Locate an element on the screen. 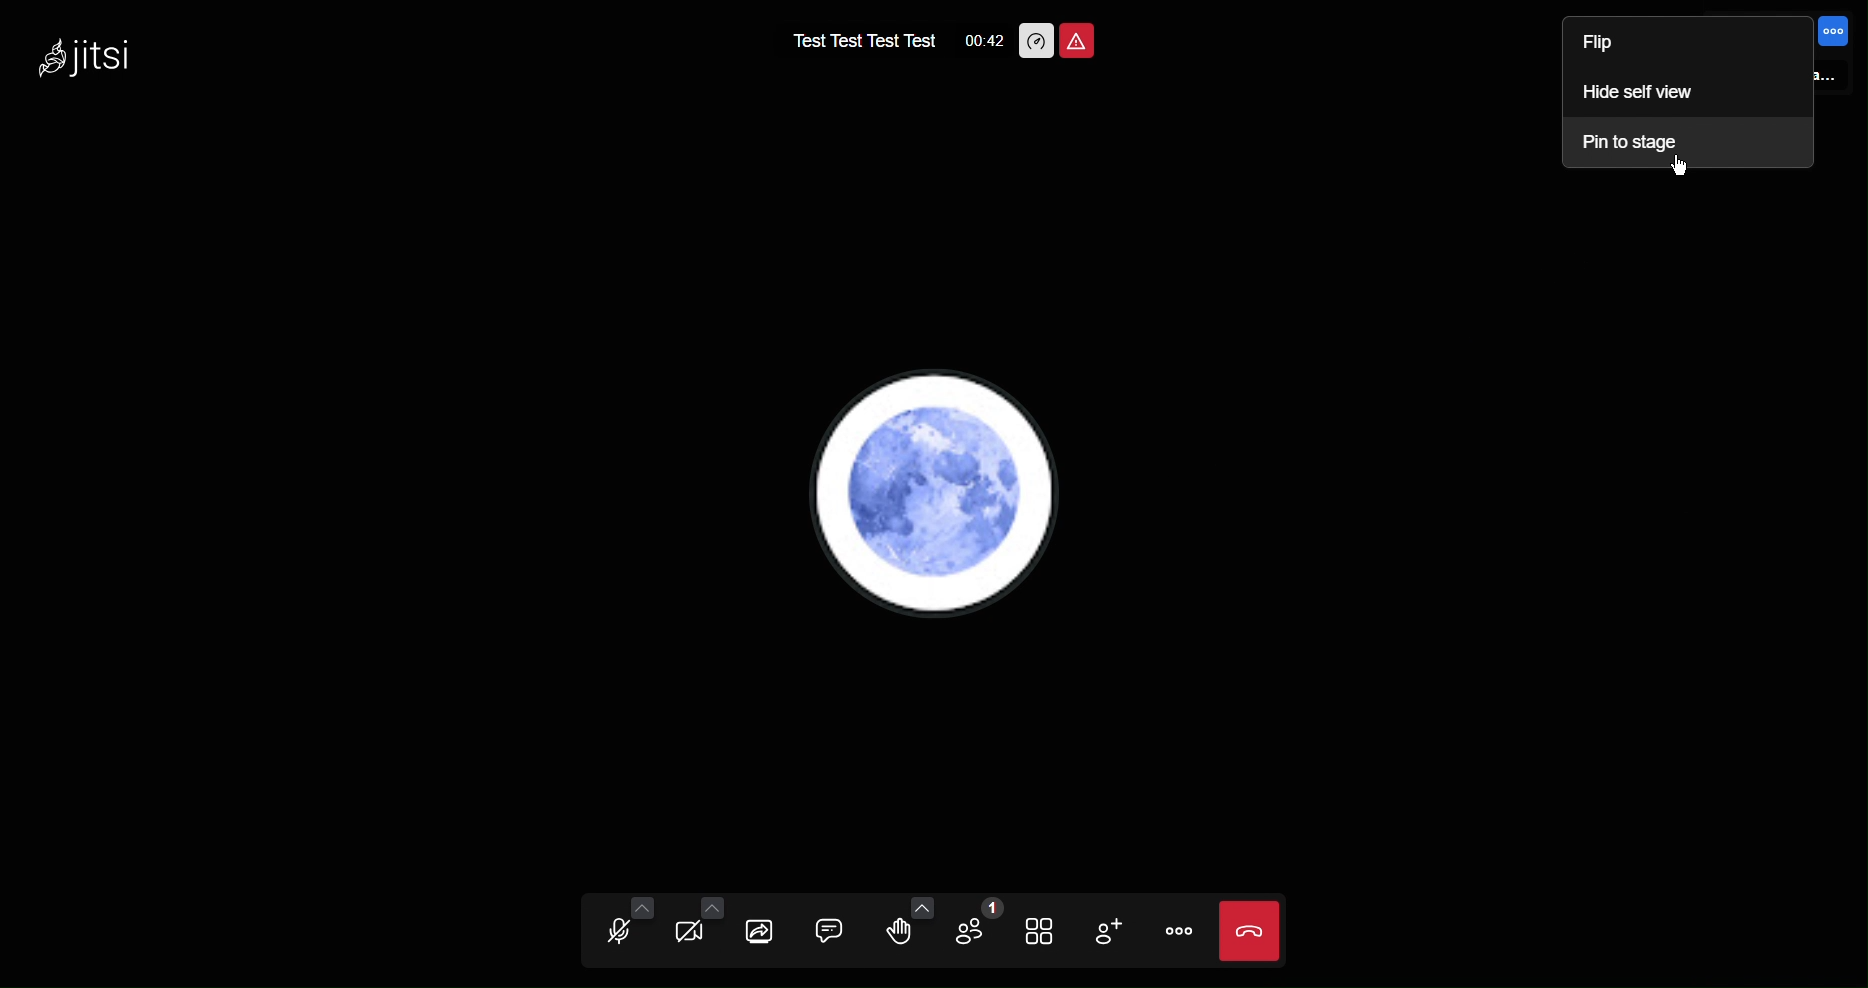  cursor is located at coordinates (1685, 169).